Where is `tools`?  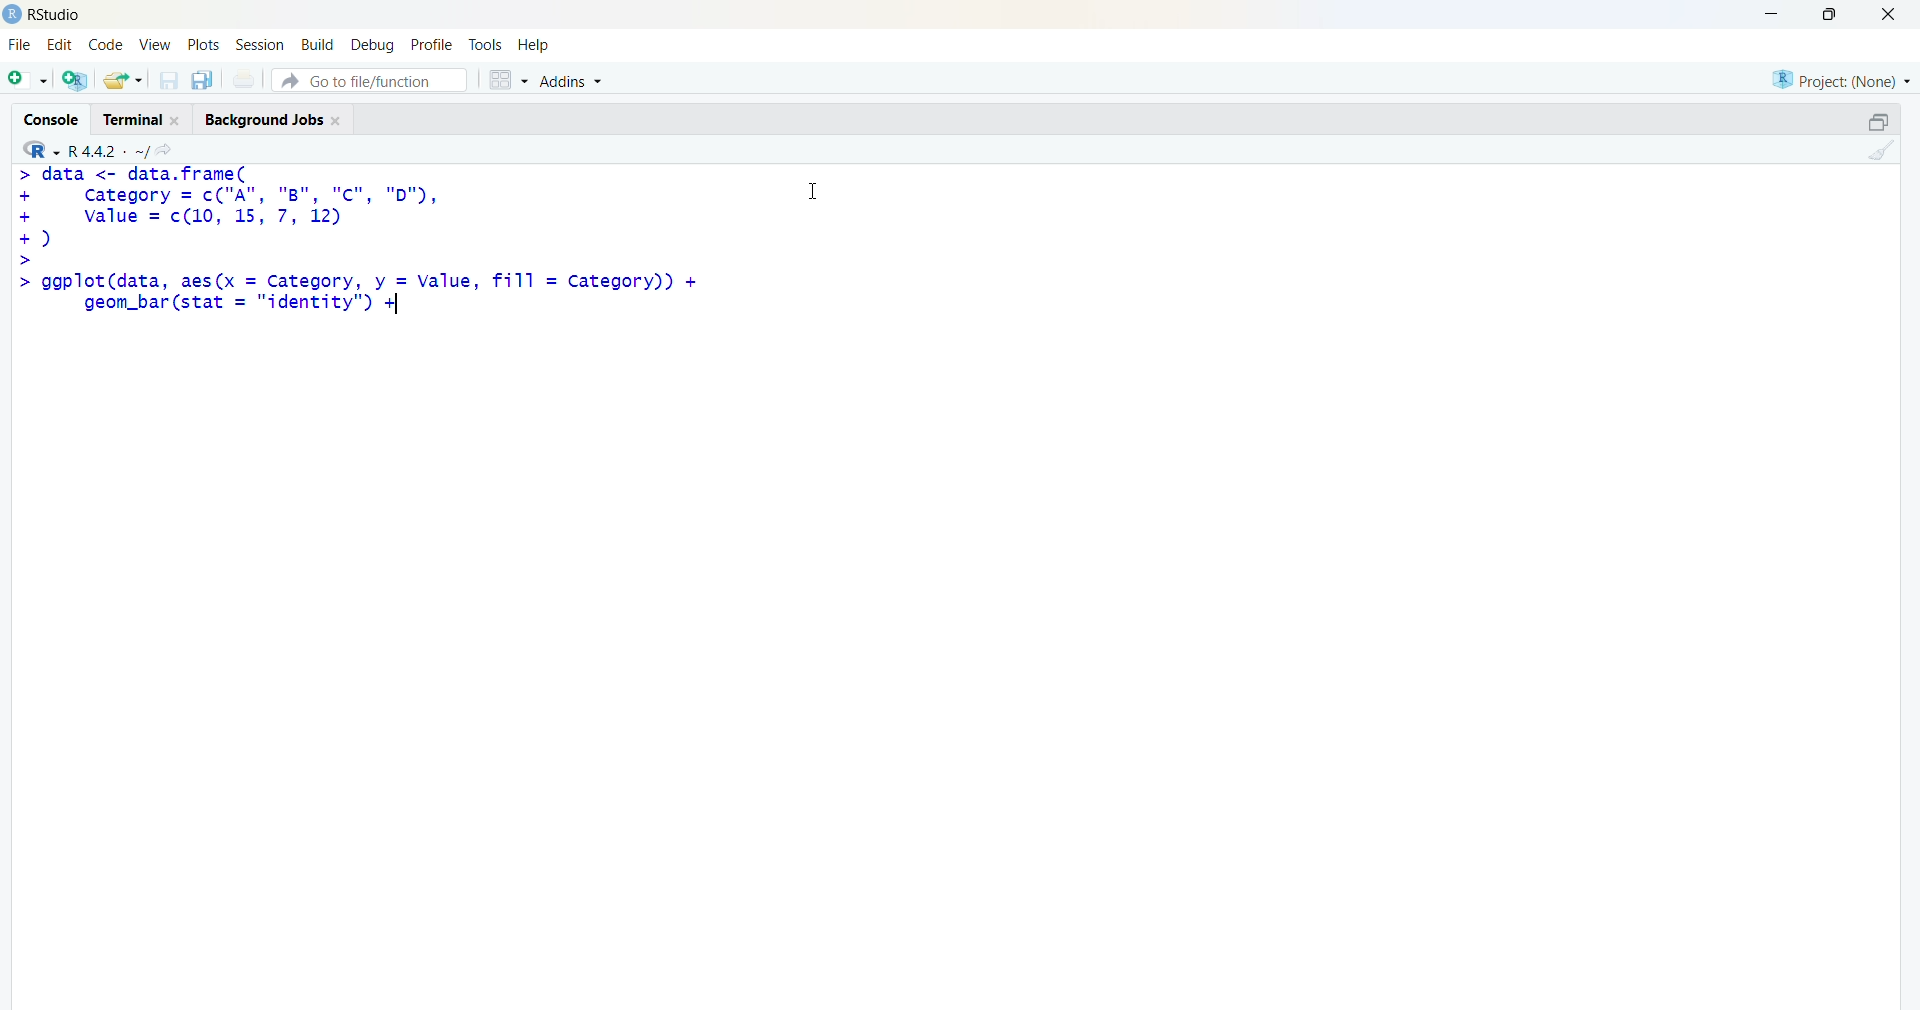
tools is located at coordinates (487, 45).